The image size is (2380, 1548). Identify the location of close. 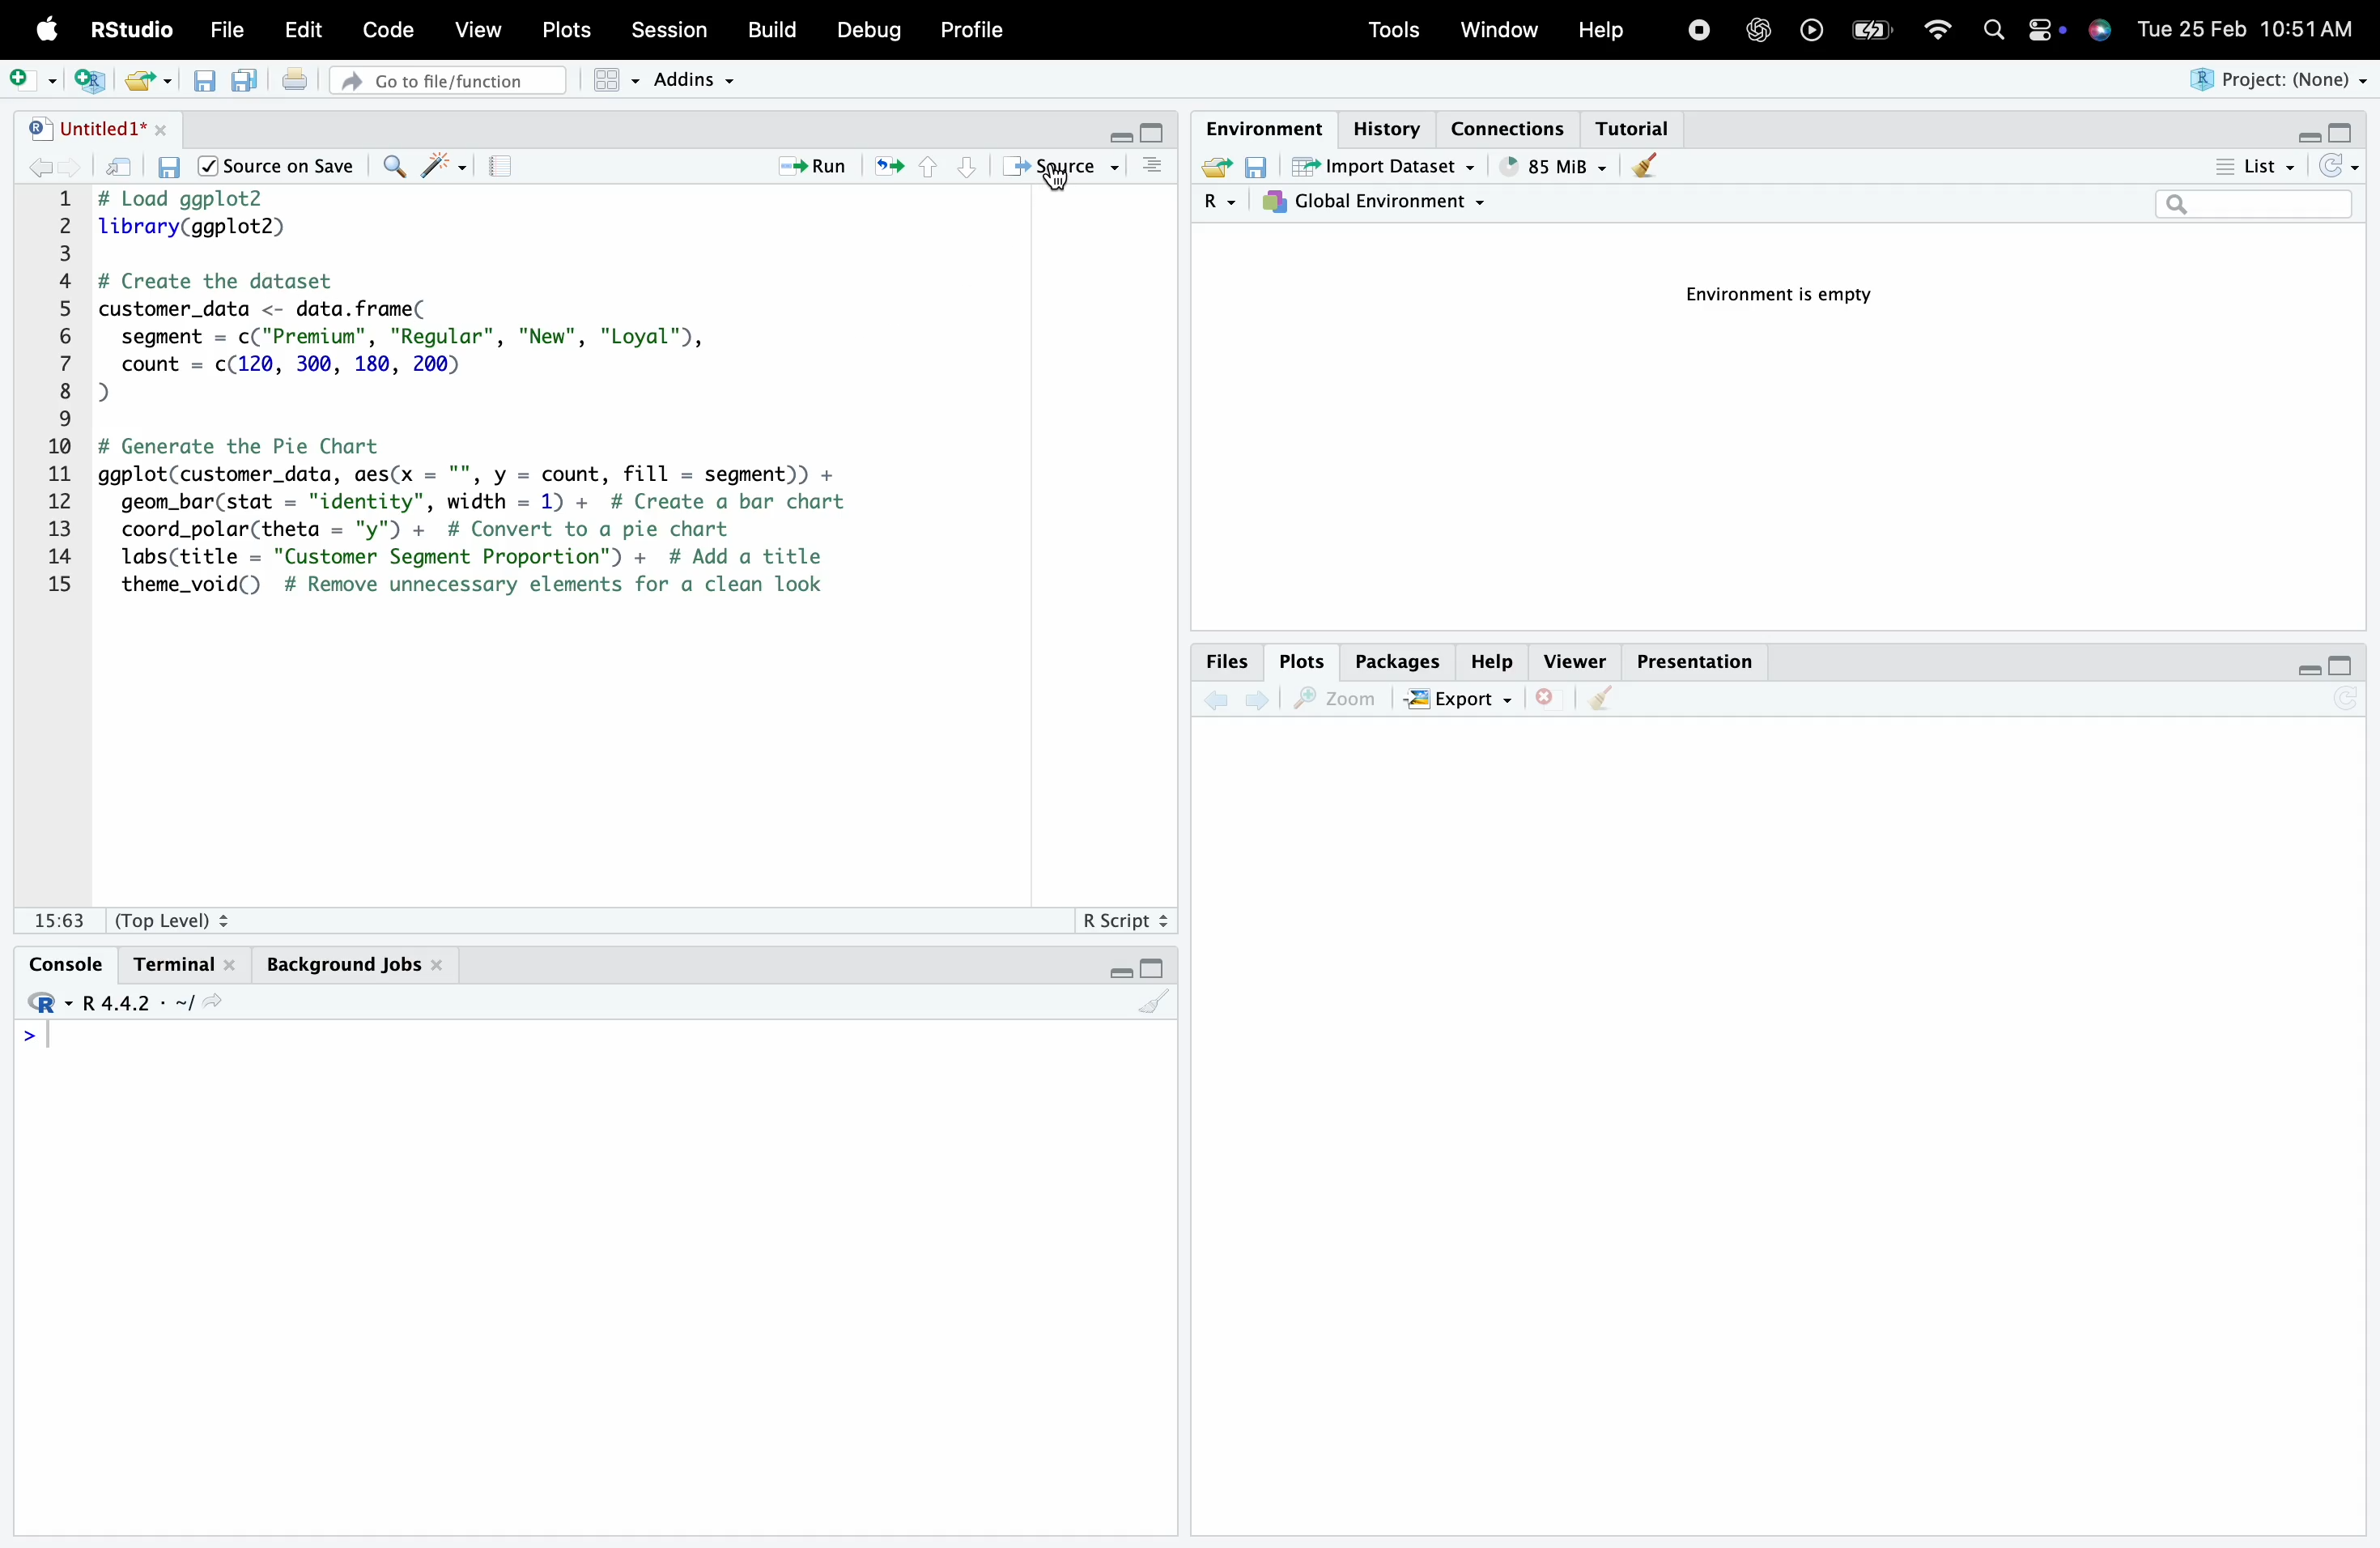
(1550, 712).